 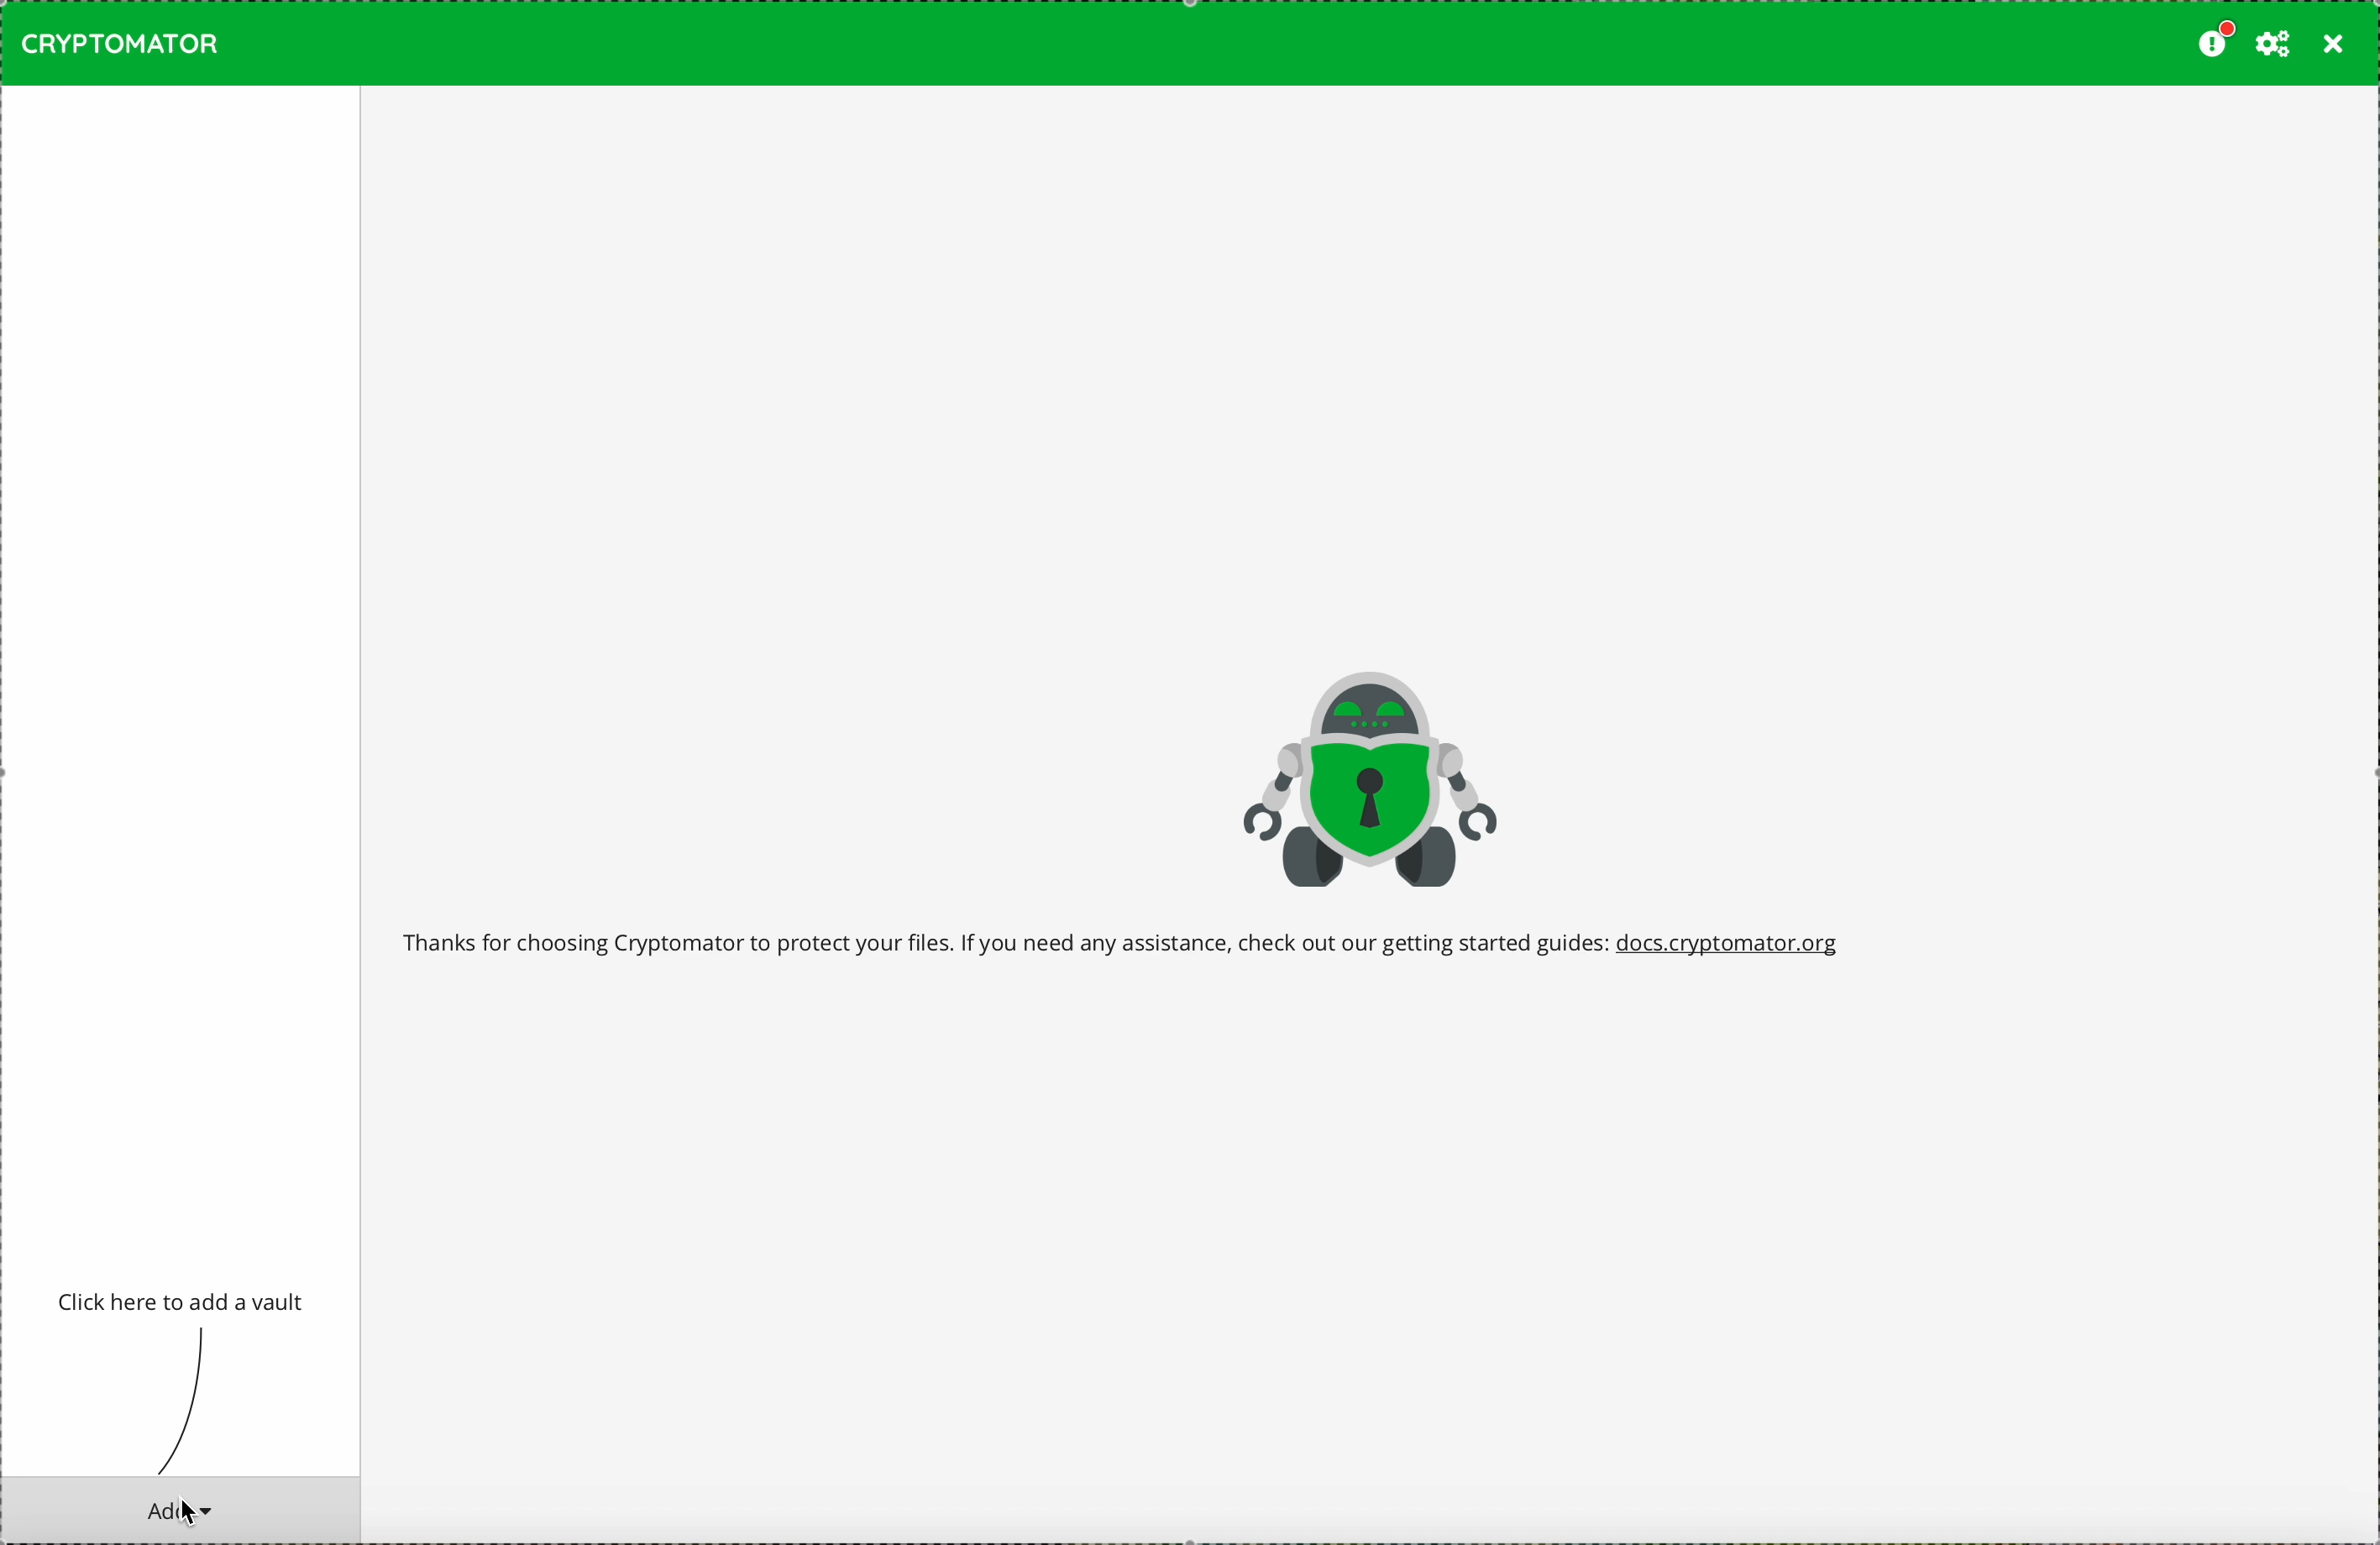 I want to click on please consider donating, so click(x=2213, y=41).